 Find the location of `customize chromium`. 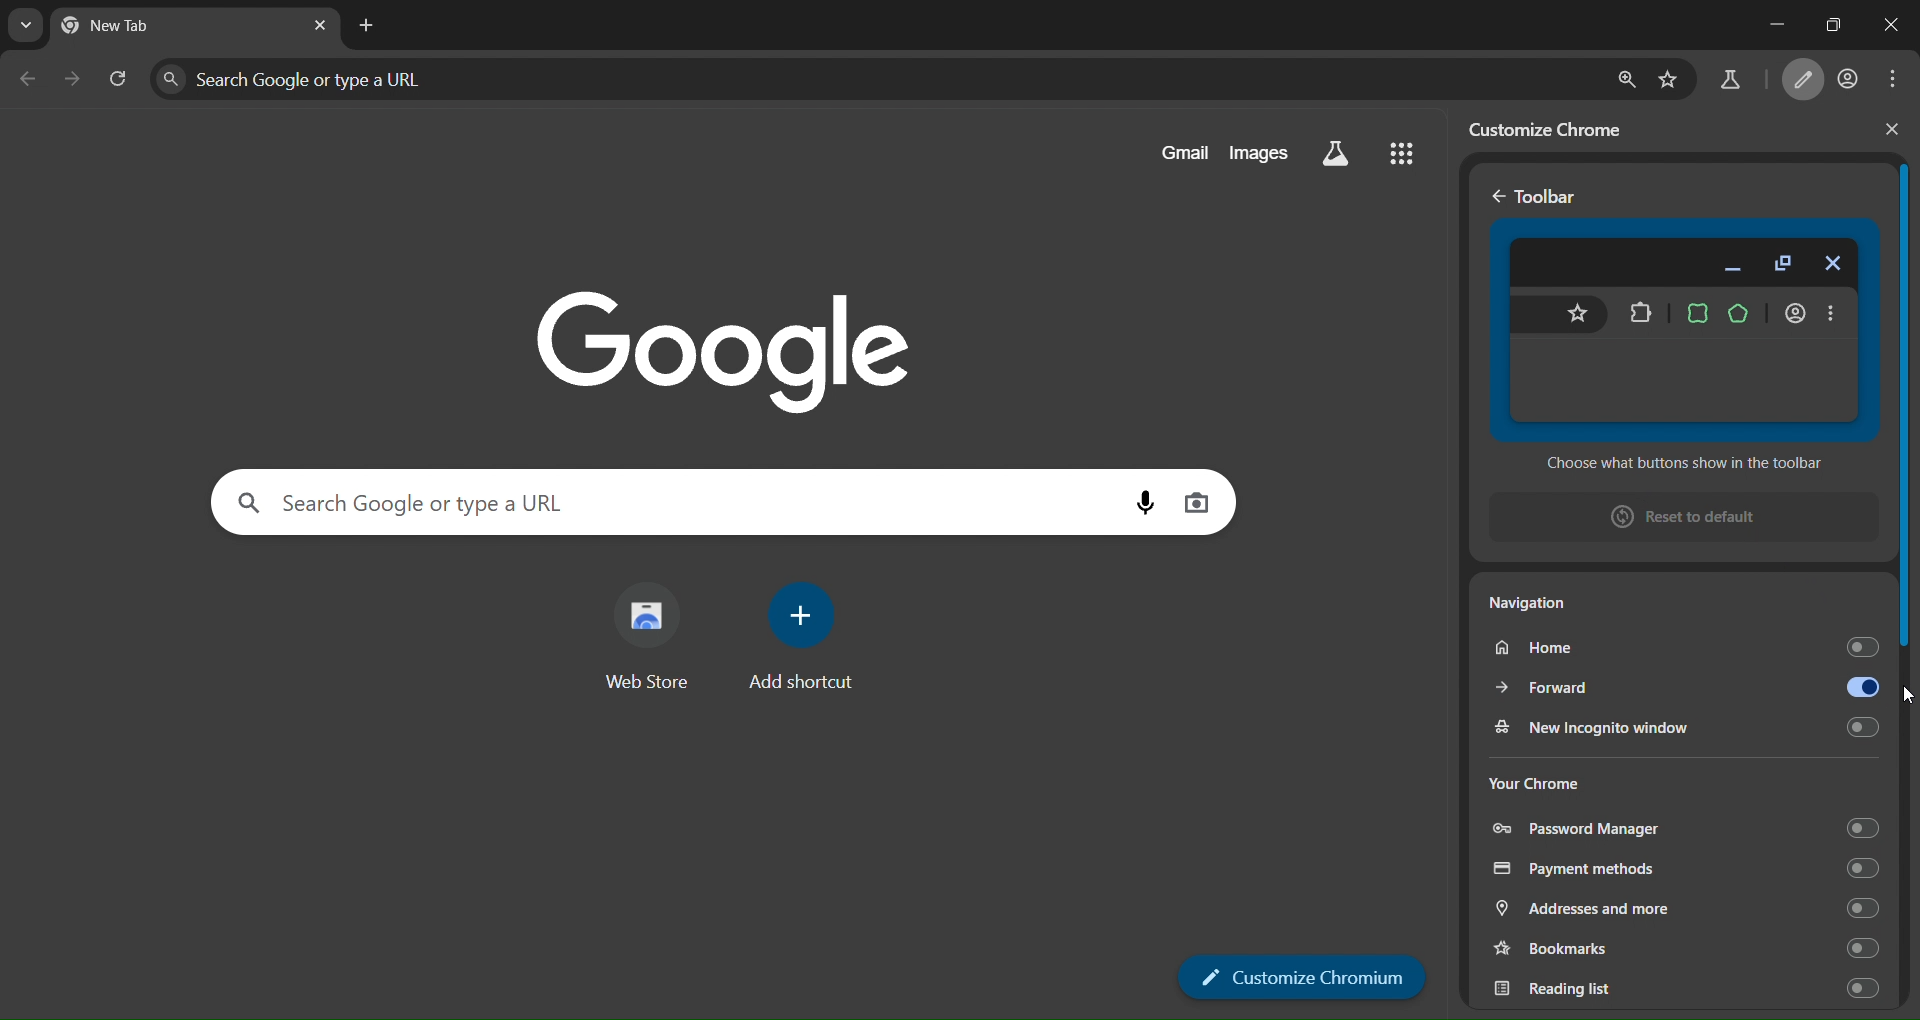

customize chromium is located at coordinates (1807, 81).